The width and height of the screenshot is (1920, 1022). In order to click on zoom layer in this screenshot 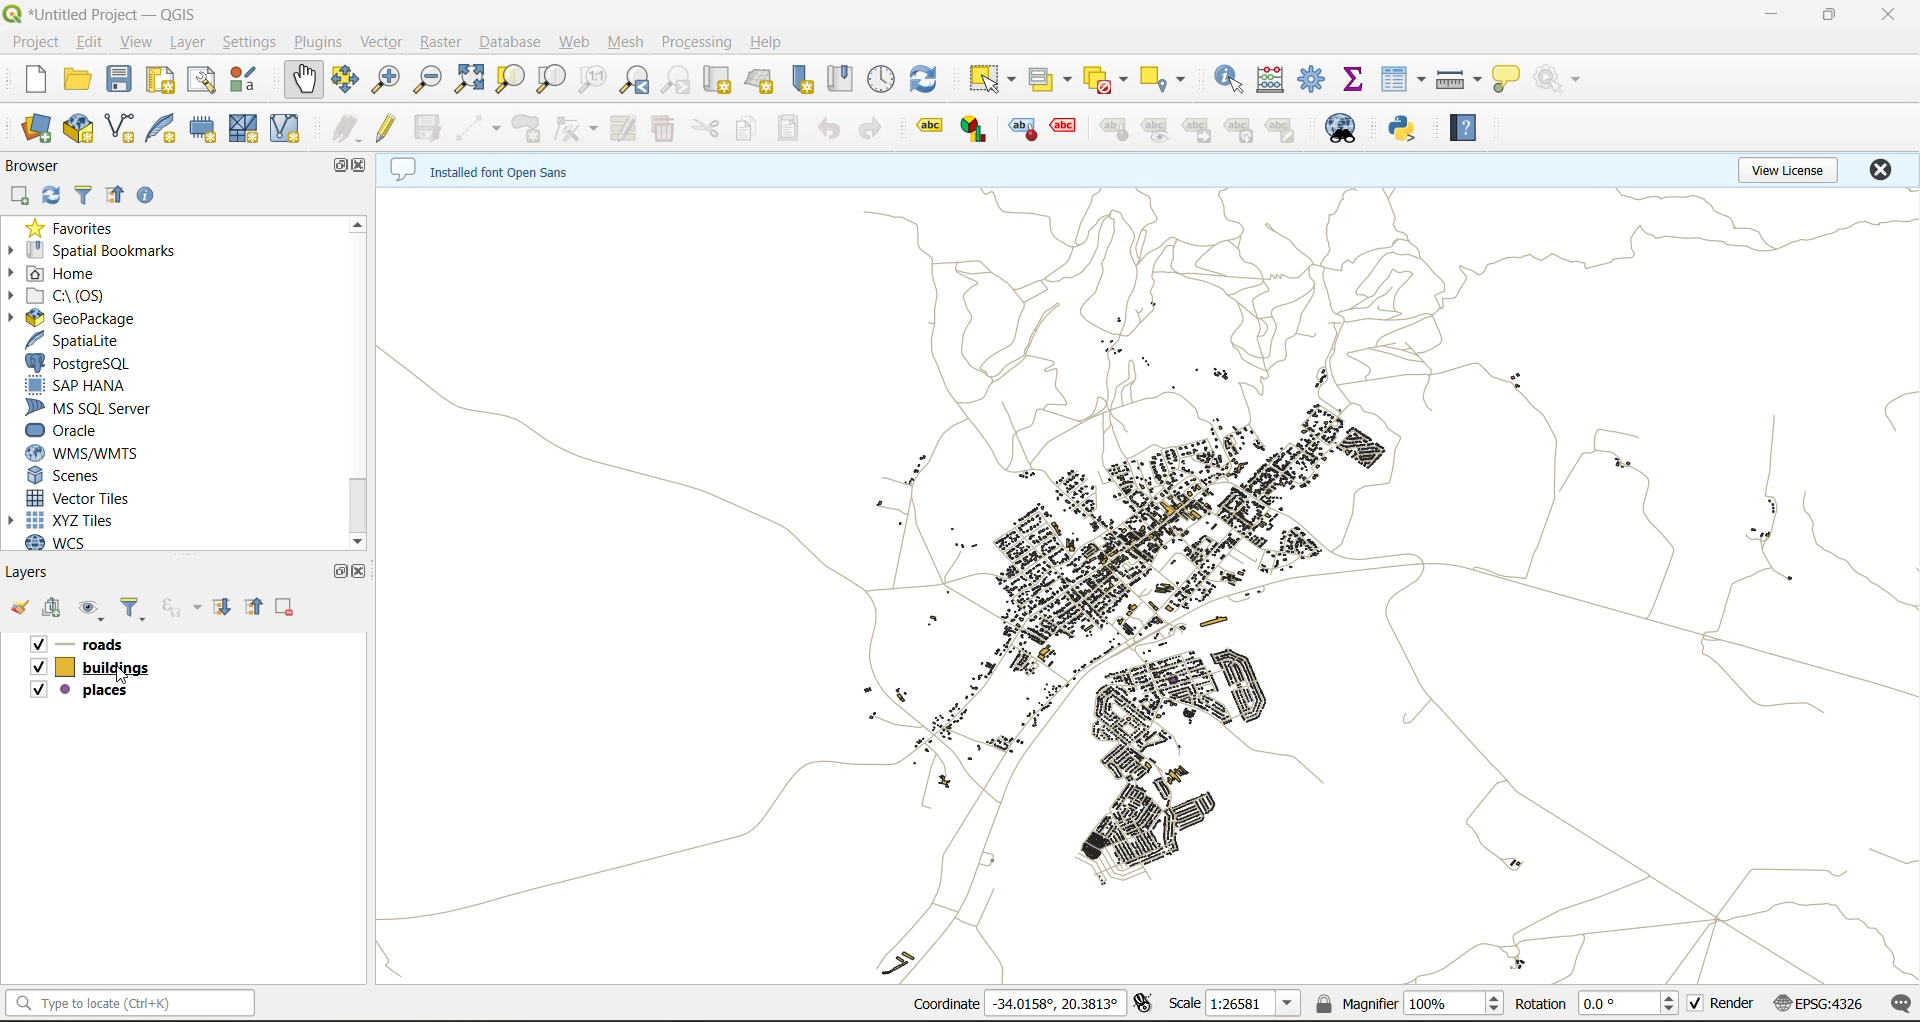, I will do `click(550, 80)`.